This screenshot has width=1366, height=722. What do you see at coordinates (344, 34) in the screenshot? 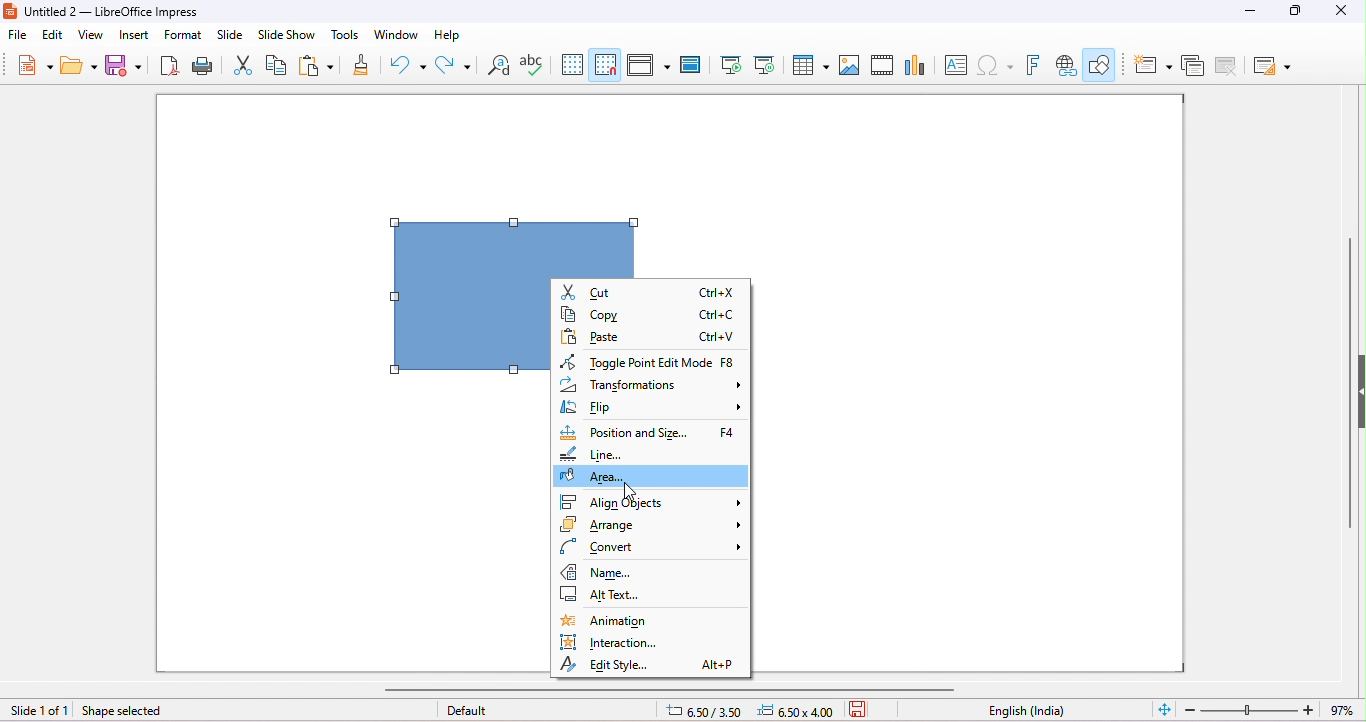
I see `tools` at bounding box center [344, 34].